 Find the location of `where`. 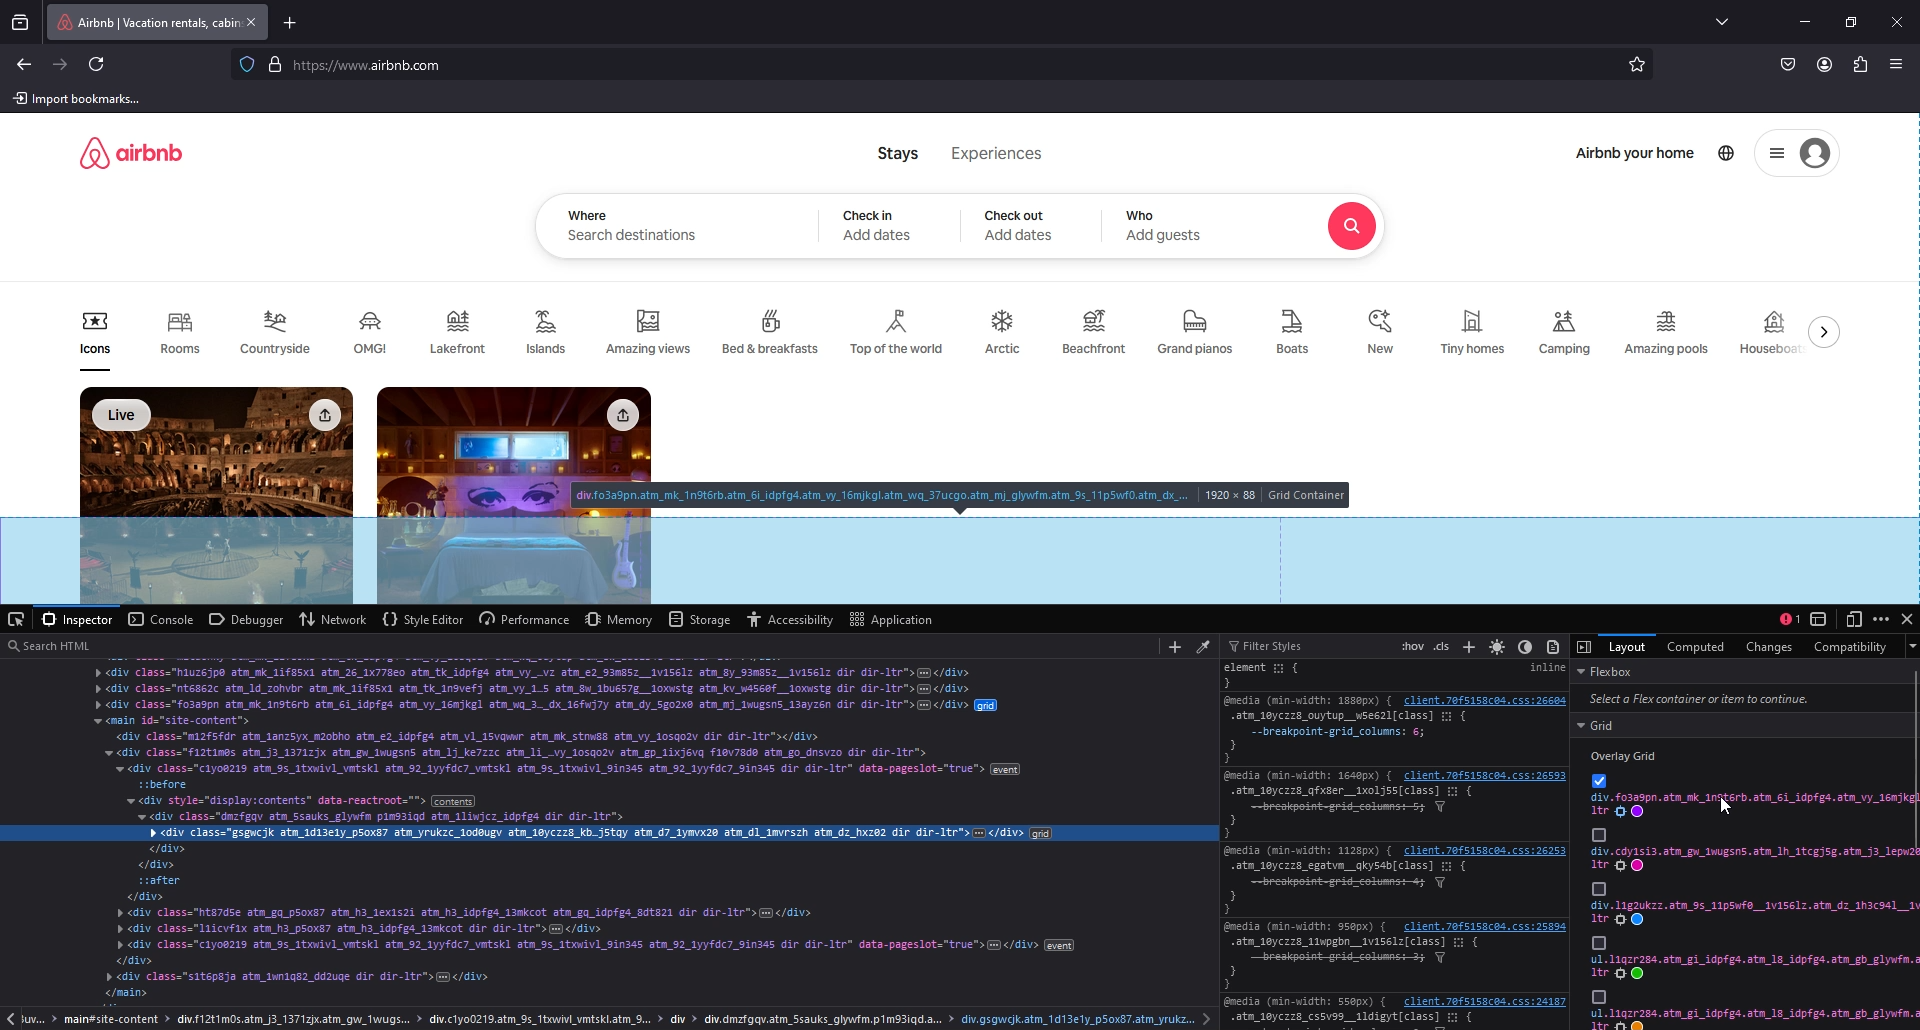

where is located at coordinates (588, 215).